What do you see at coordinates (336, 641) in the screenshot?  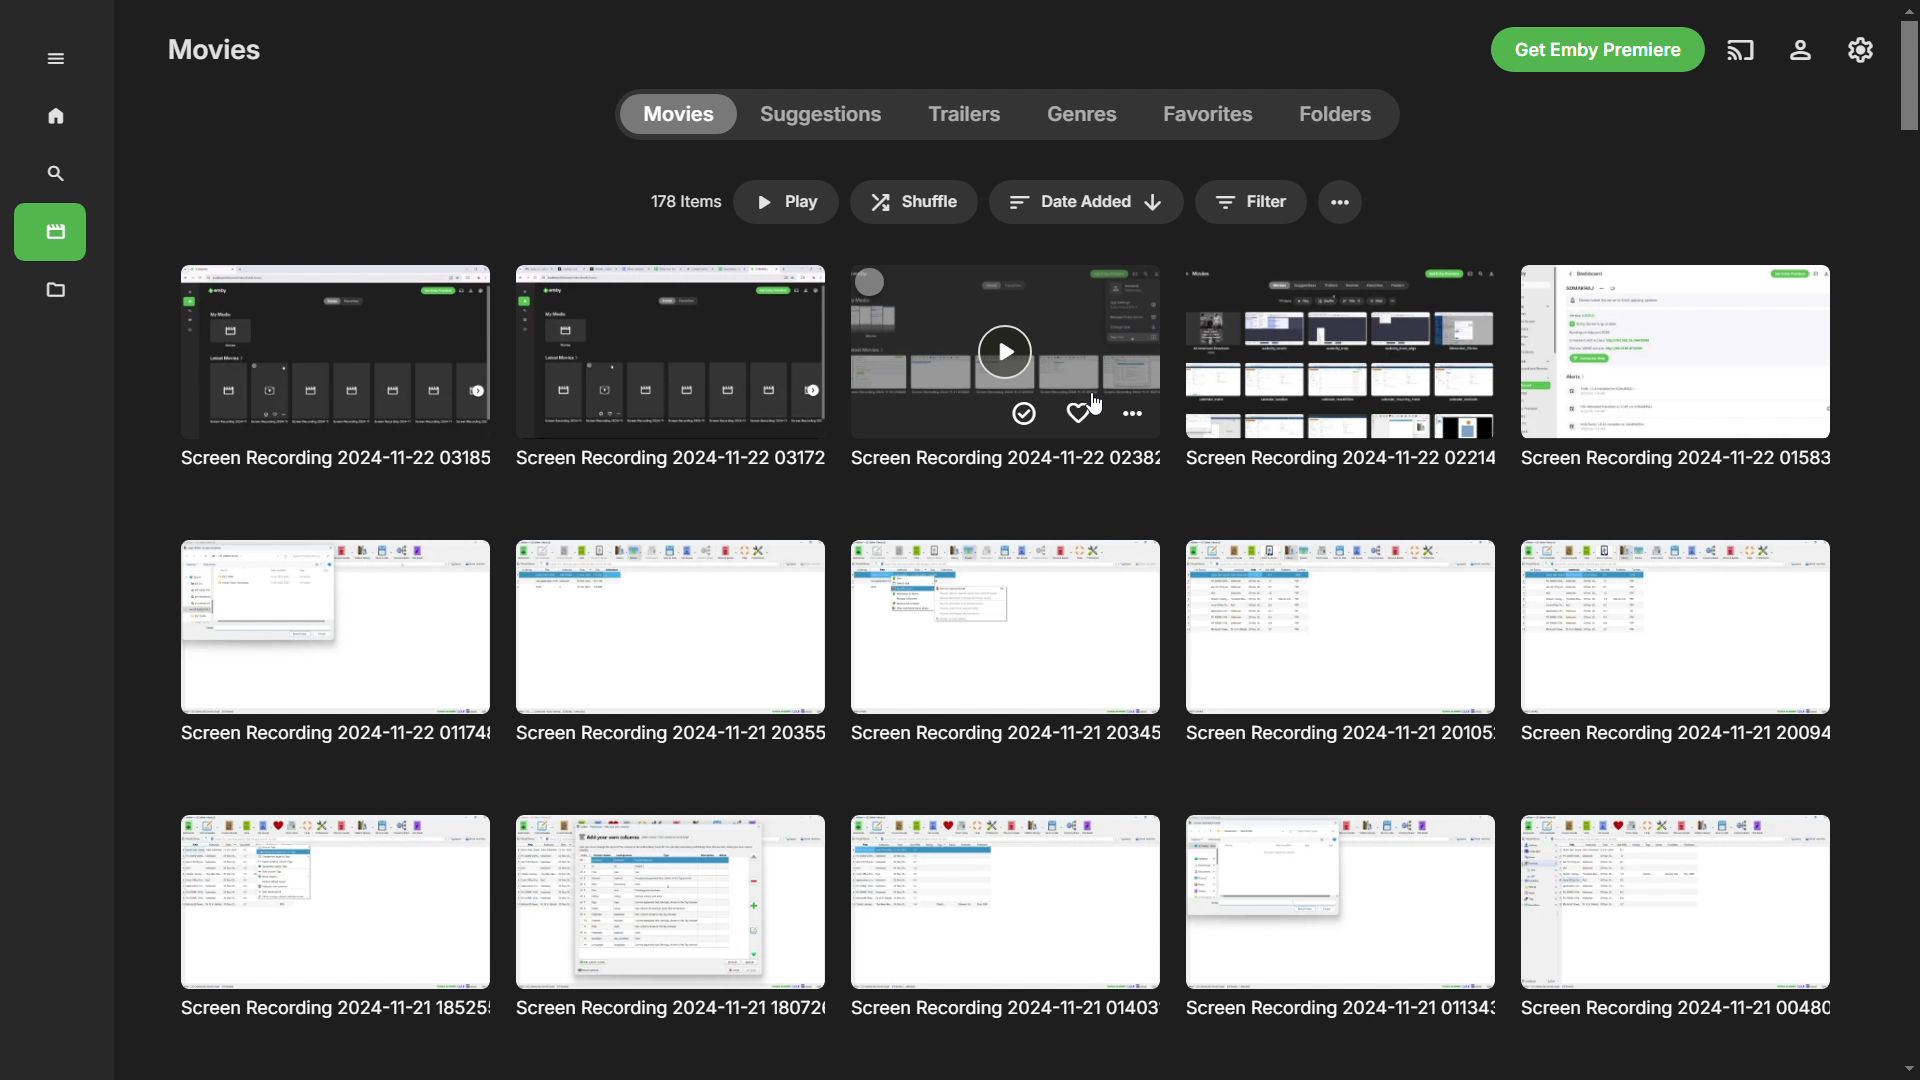 I see `` at bounding box center [336, 641].